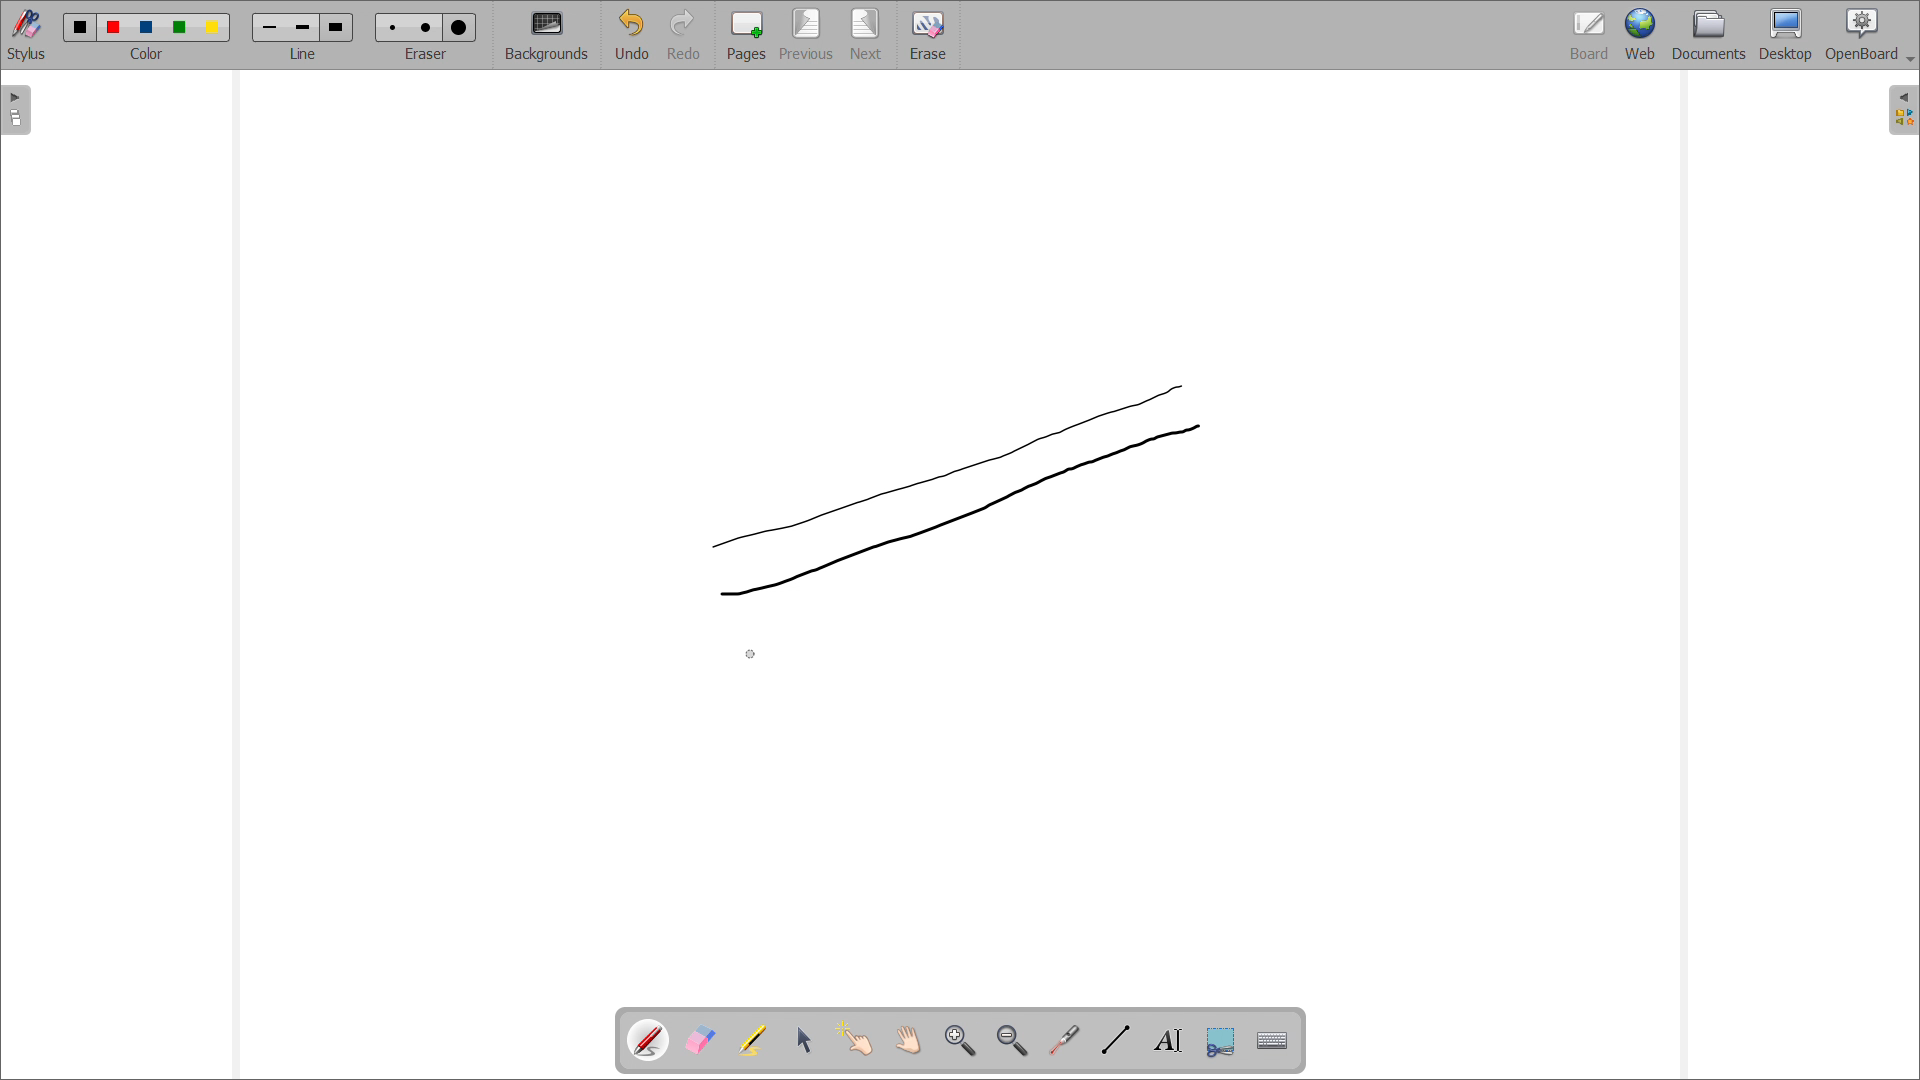  Describe the element at coordinates (928, 35) in the screenshot. I see `erase` at that location.